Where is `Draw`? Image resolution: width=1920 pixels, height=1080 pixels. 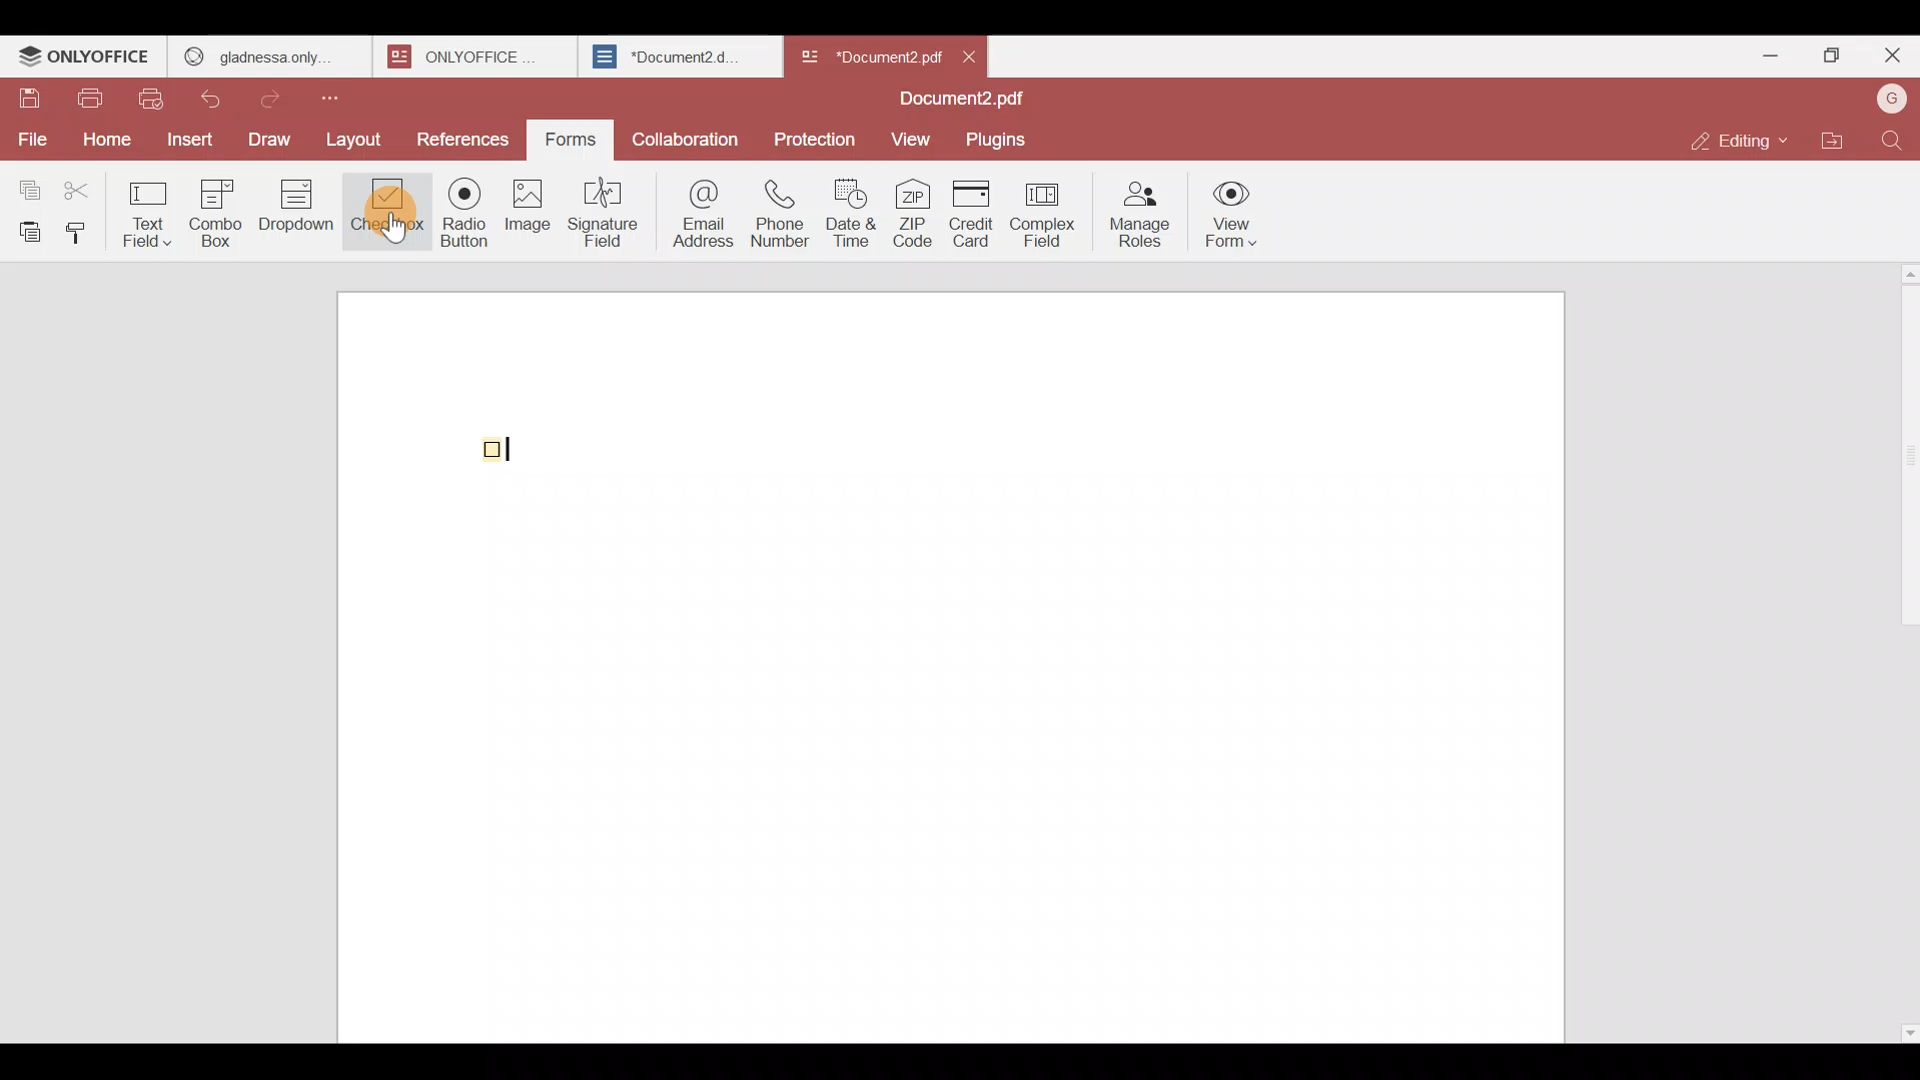 Draw is located at coordinates (275, 137).